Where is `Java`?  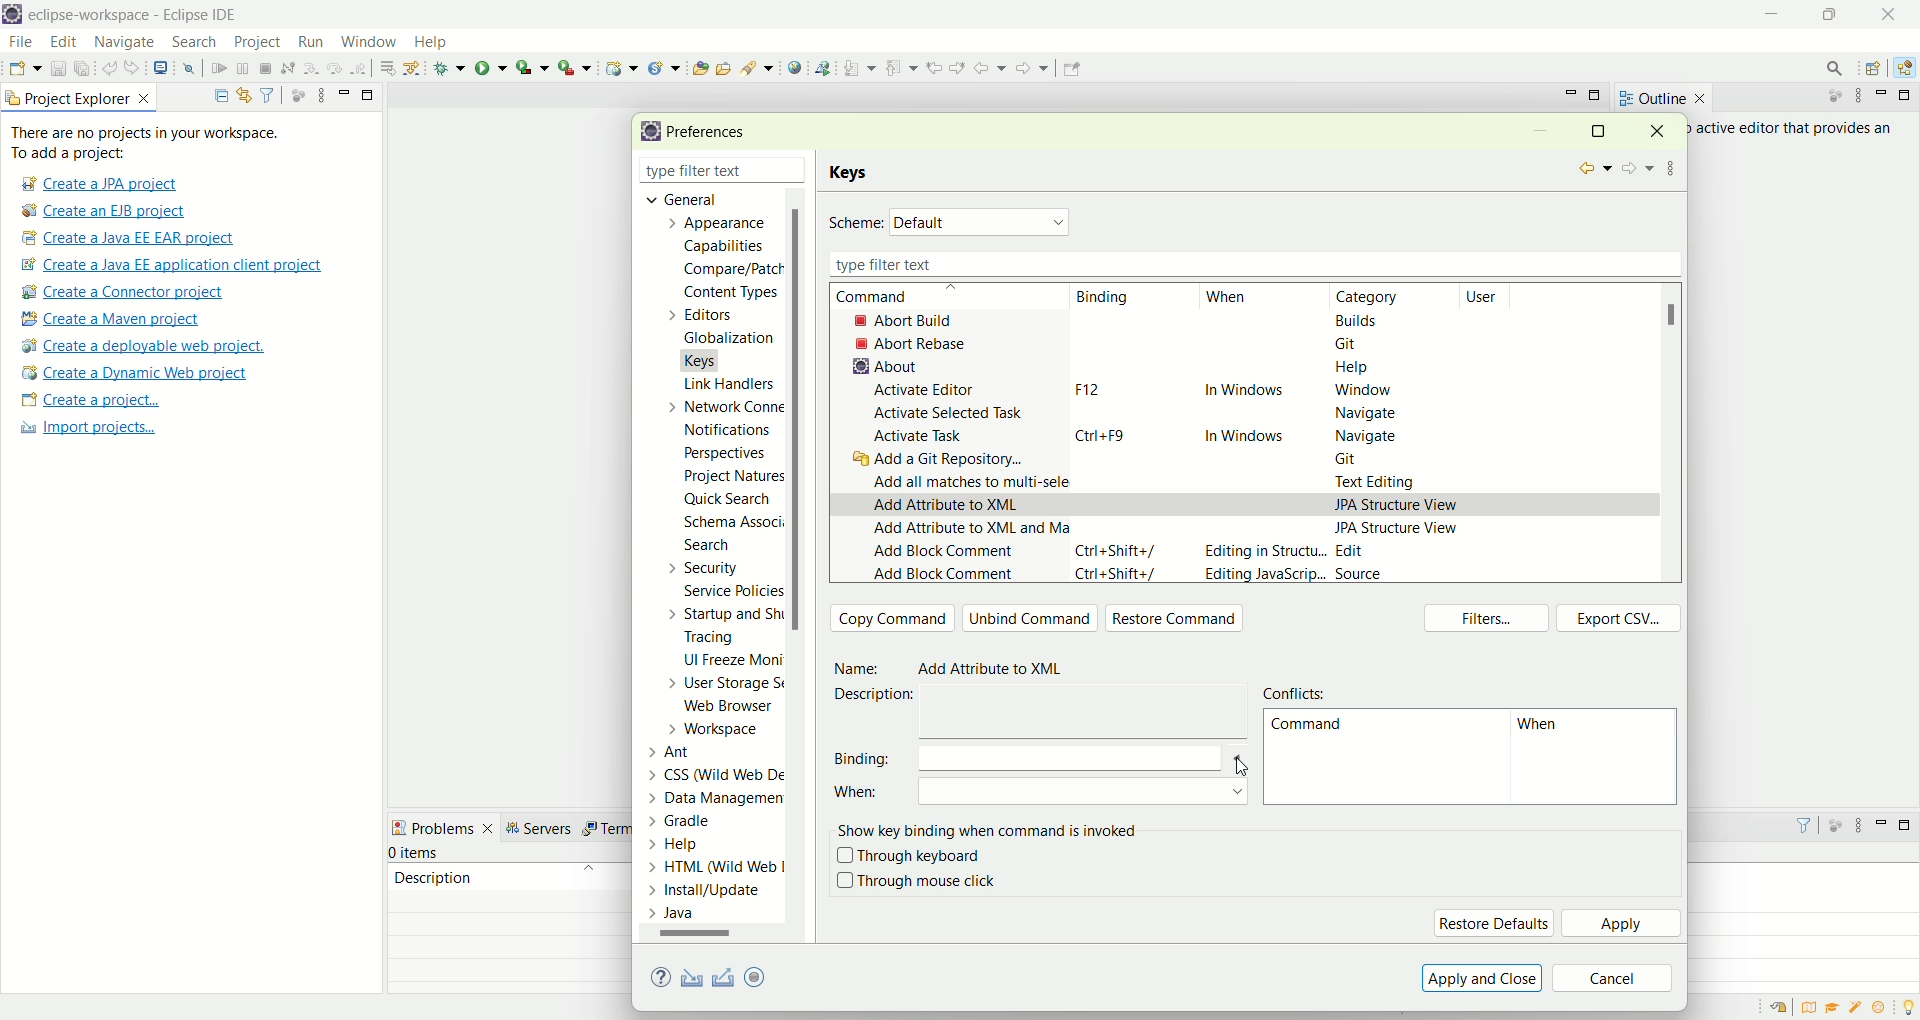 Java is located at coordinates (677, 913).